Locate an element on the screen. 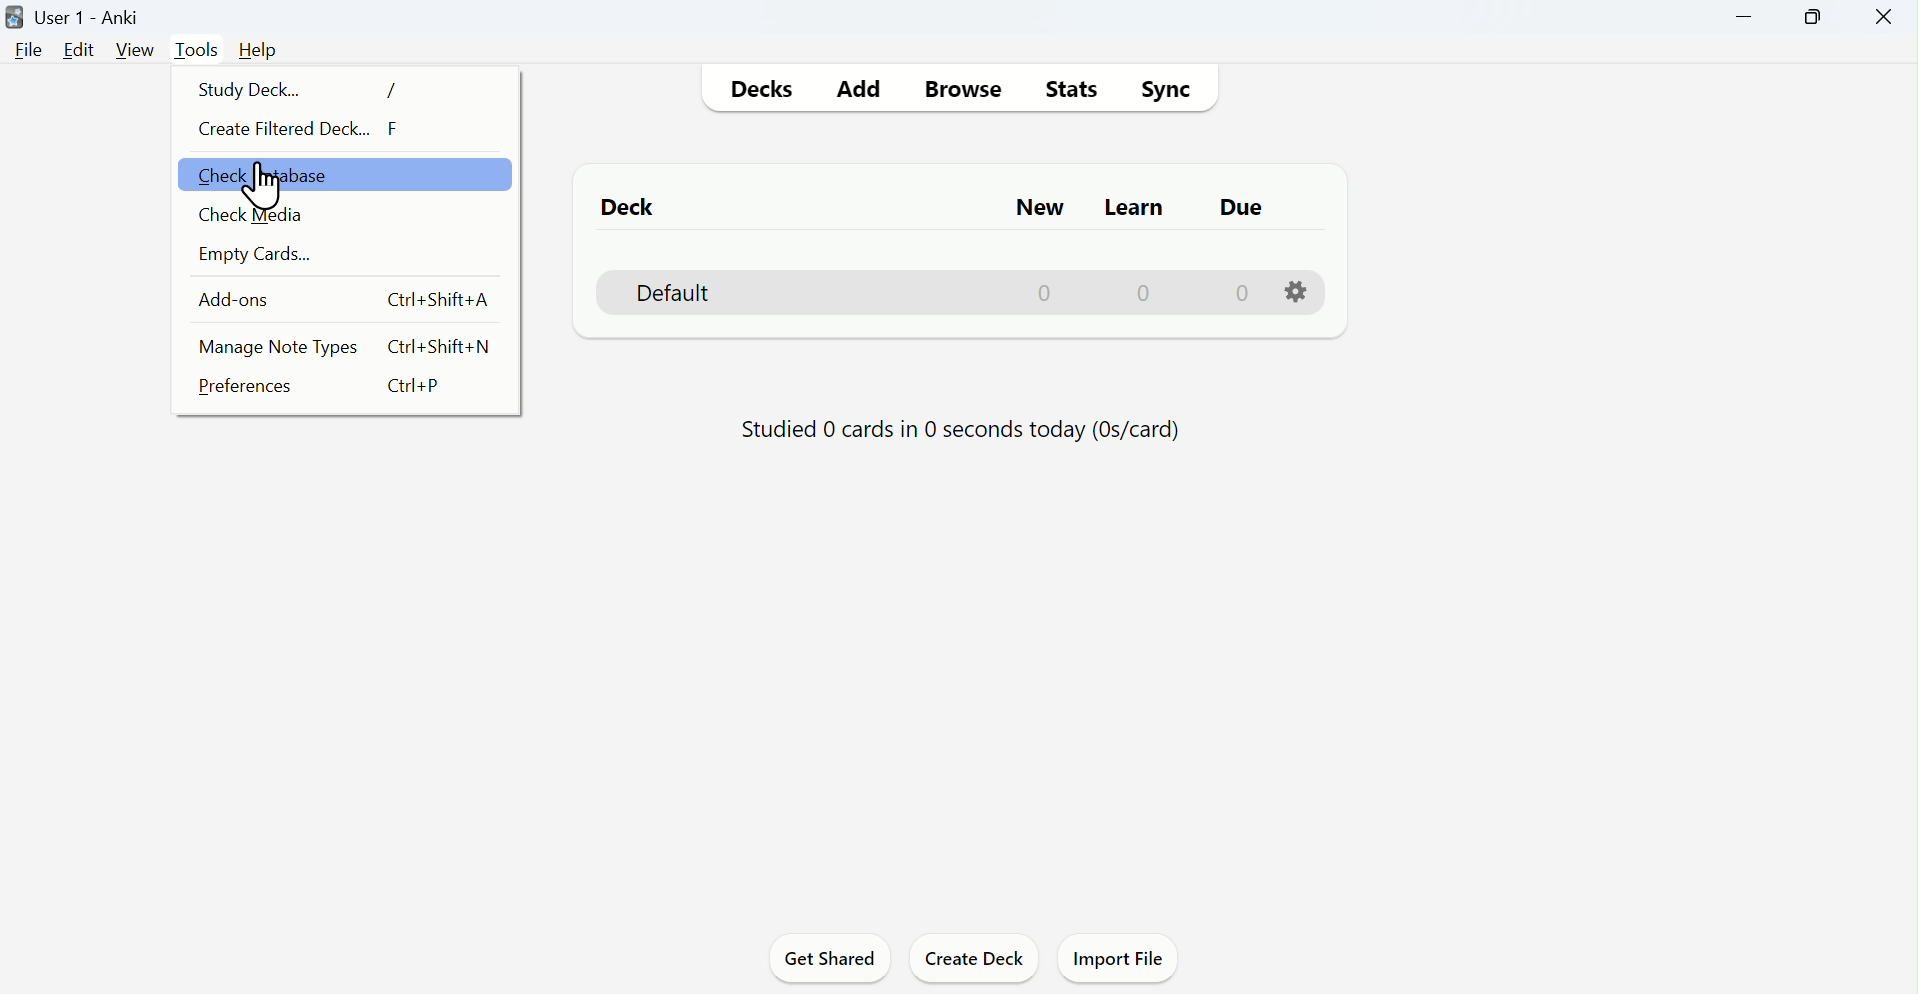  Learn is located at coordinates (1128, 205).